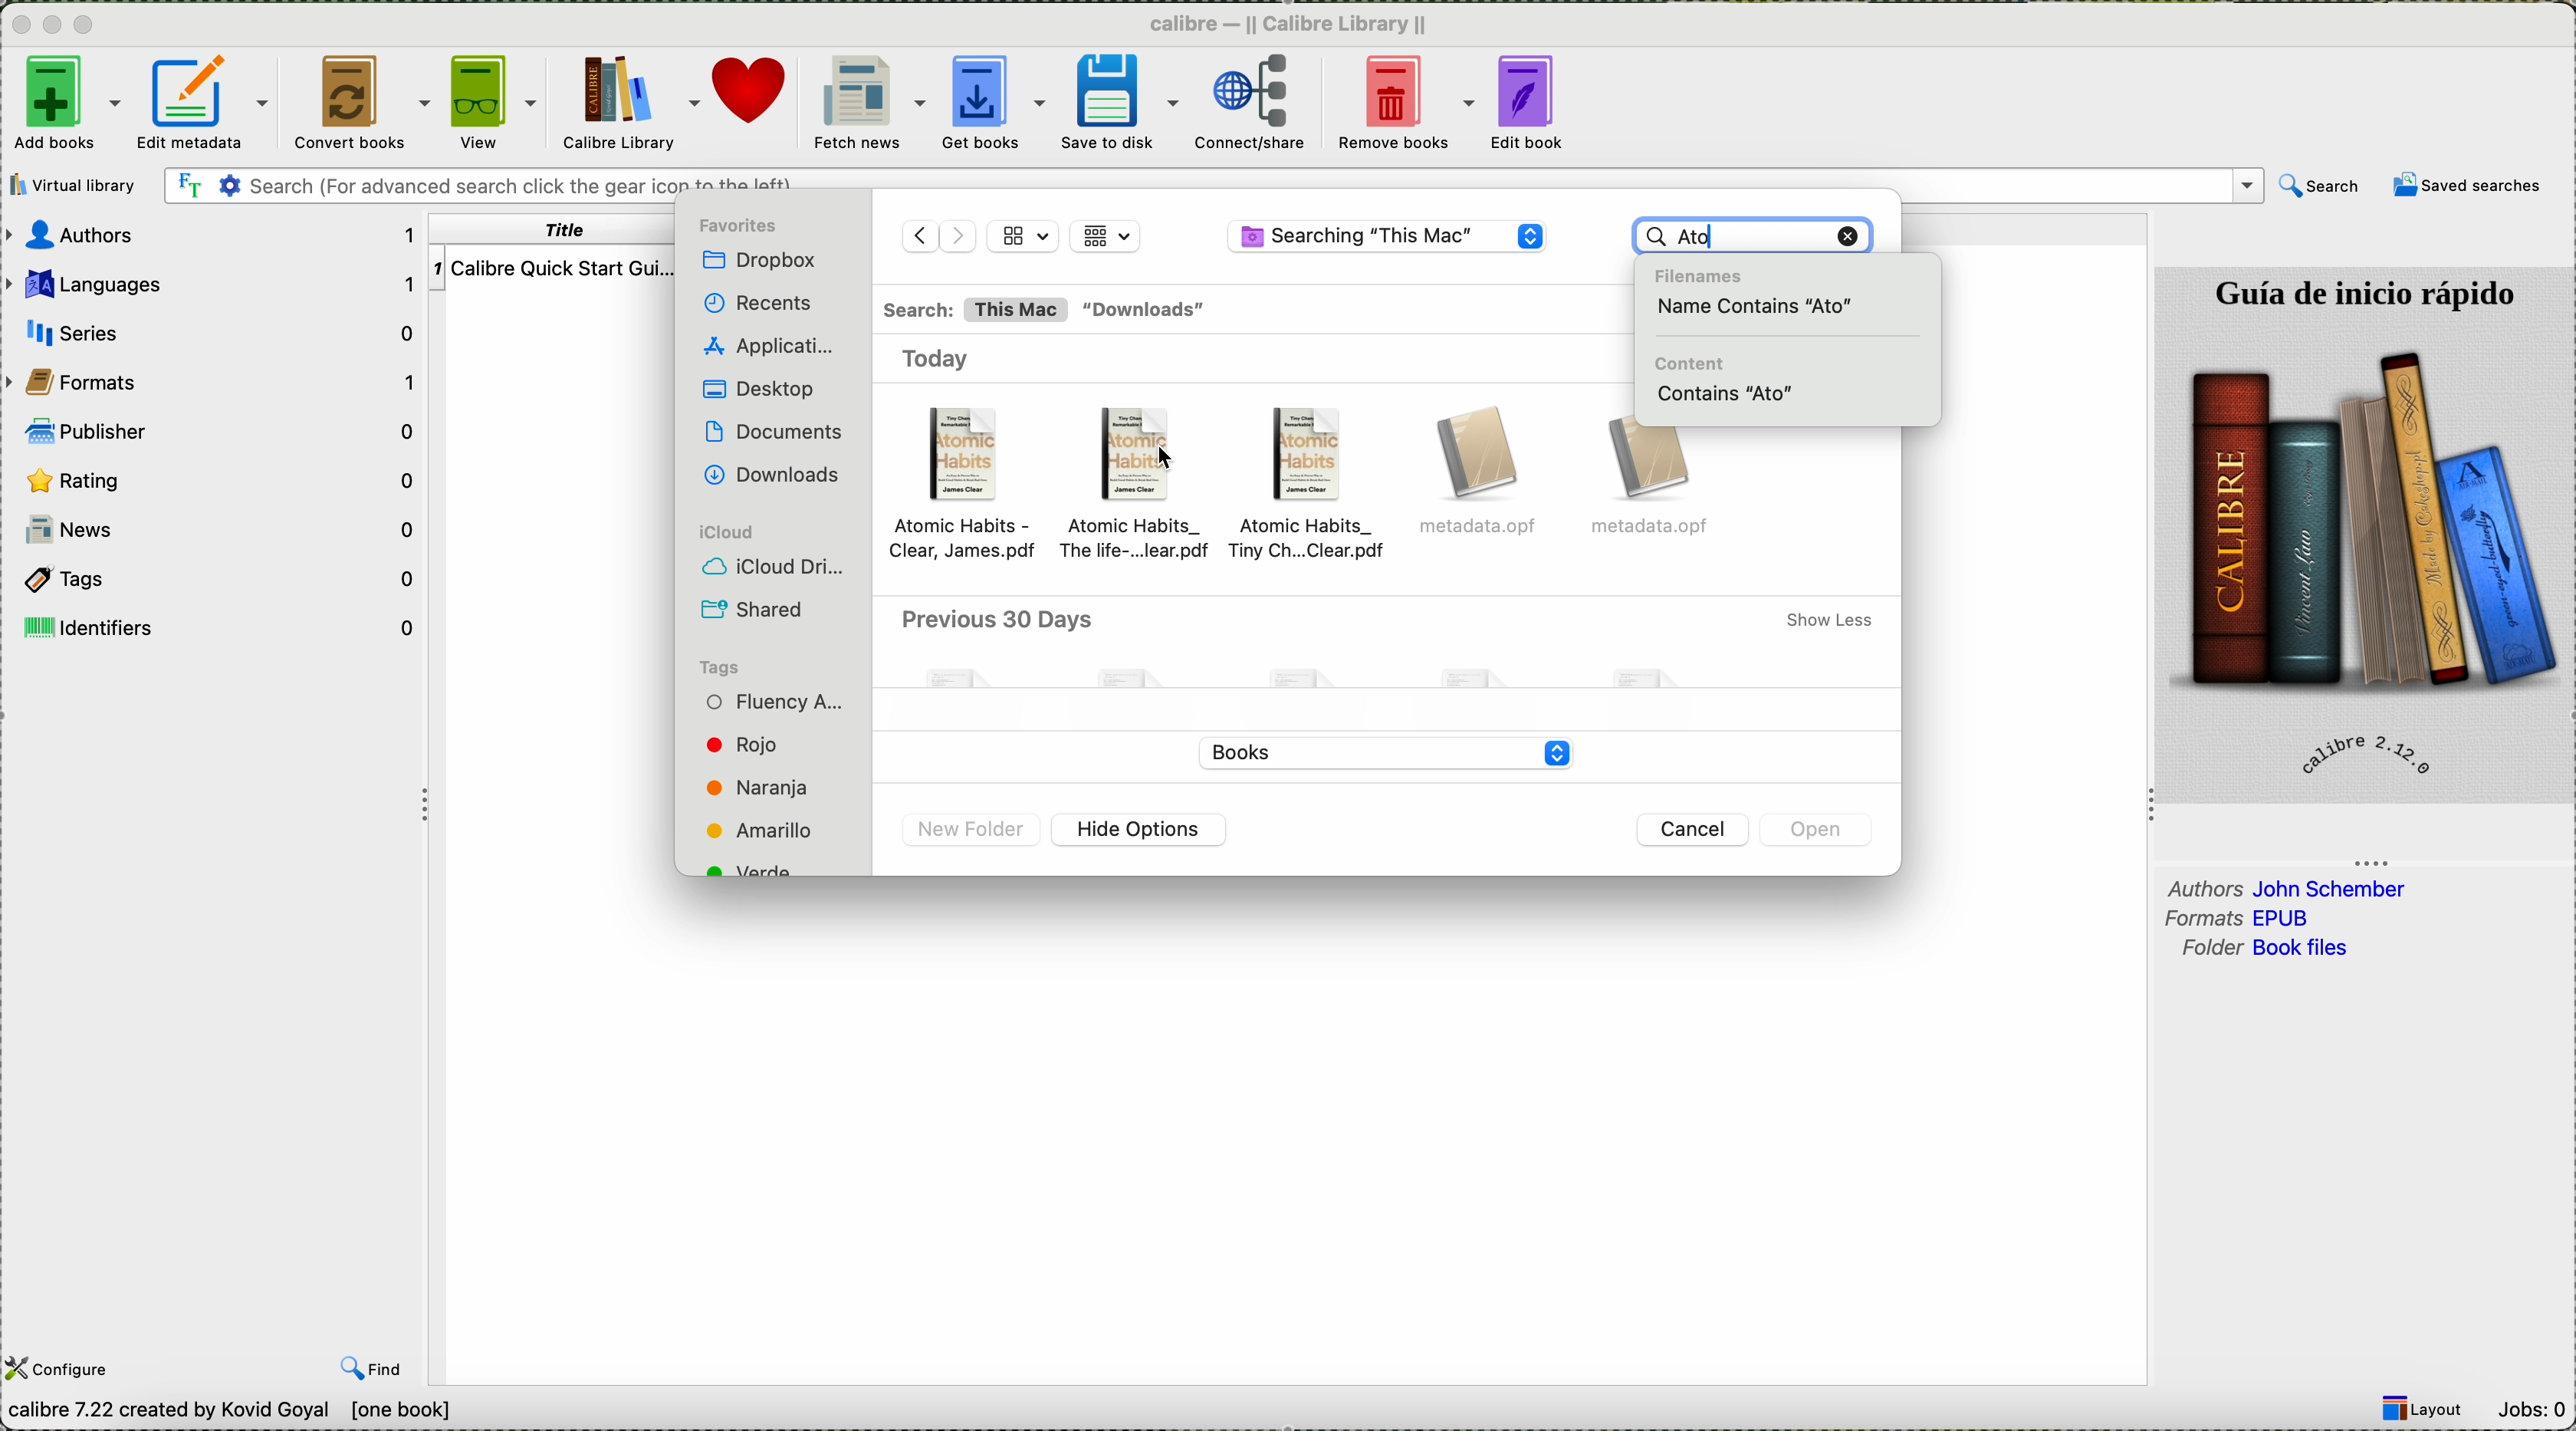  Describe the element at coordinates (1388, 239) in the screenshot. I see `searching this mac` at that location.